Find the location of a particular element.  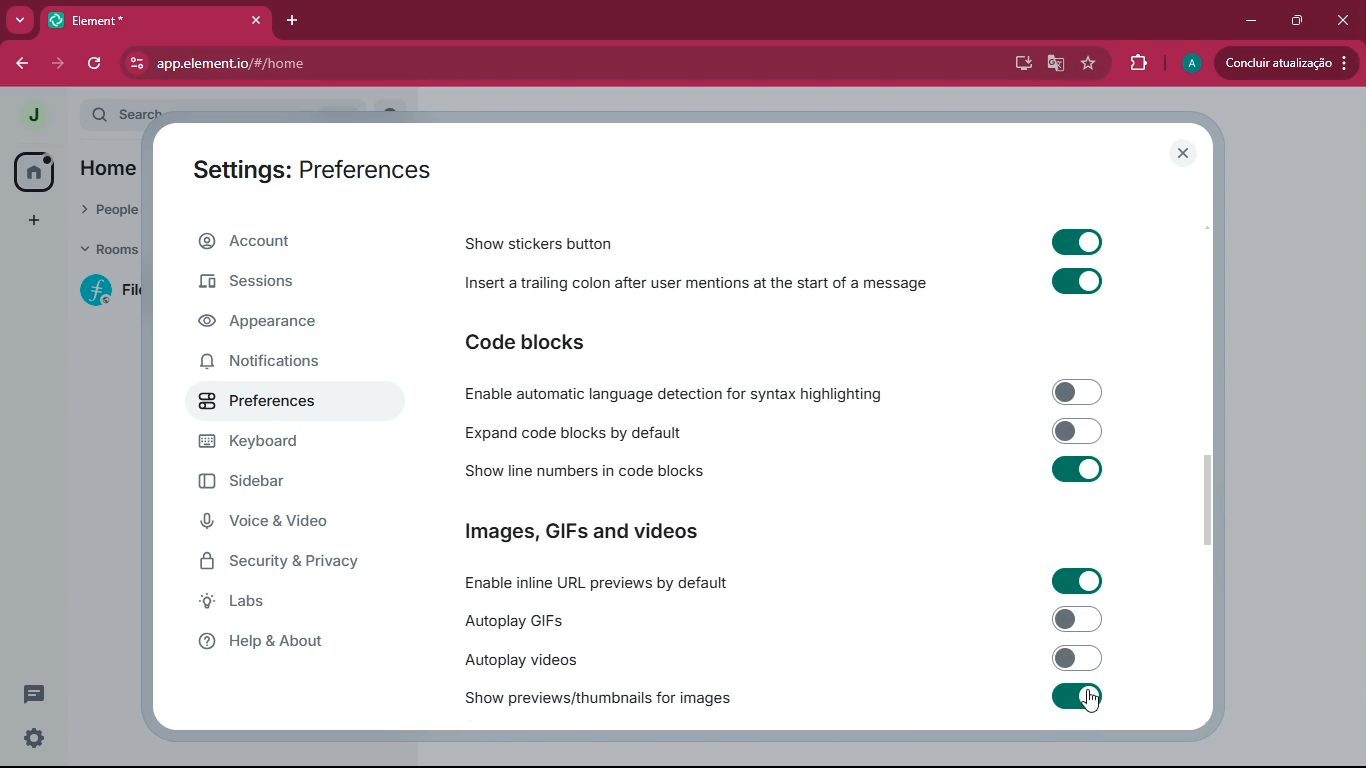

Show stickers button is located at coordinates (533, 245).